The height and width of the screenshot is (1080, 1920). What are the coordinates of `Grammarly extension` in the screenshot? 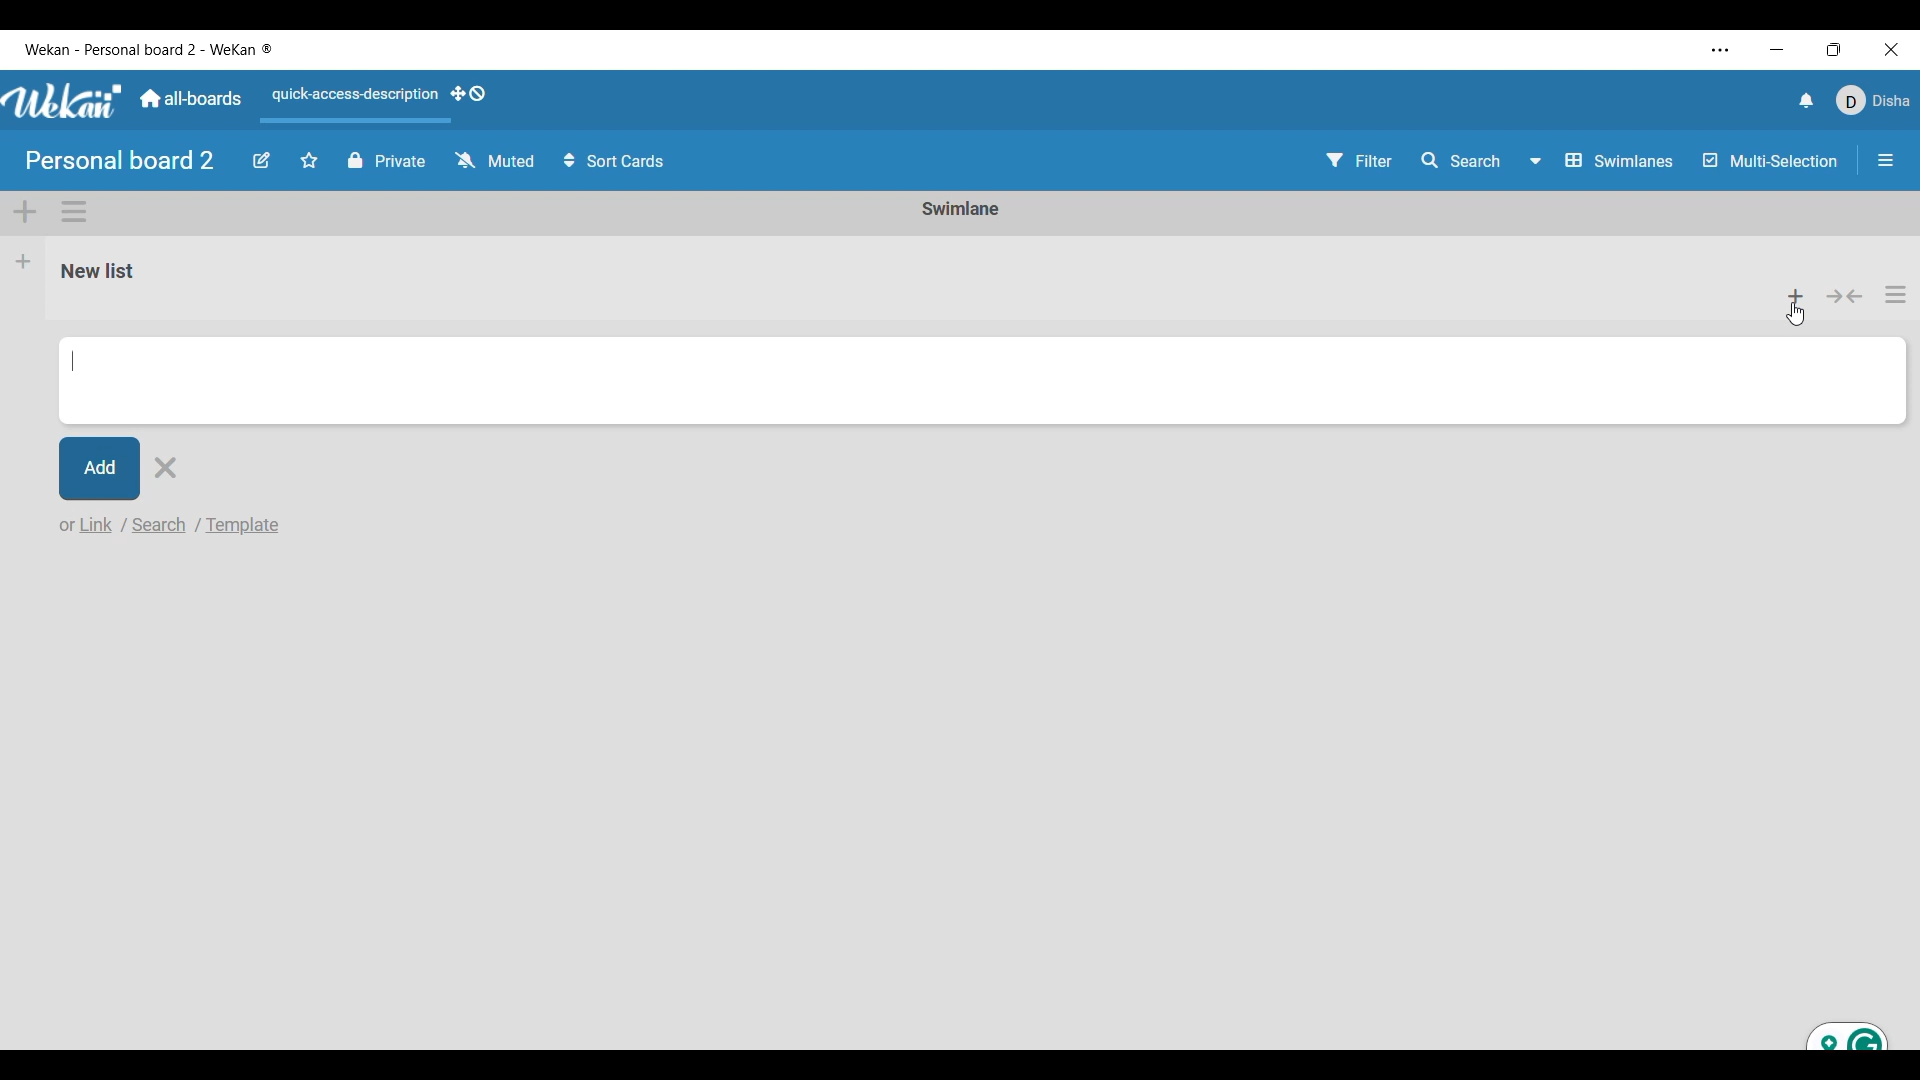 It's located at (1848, 1036).